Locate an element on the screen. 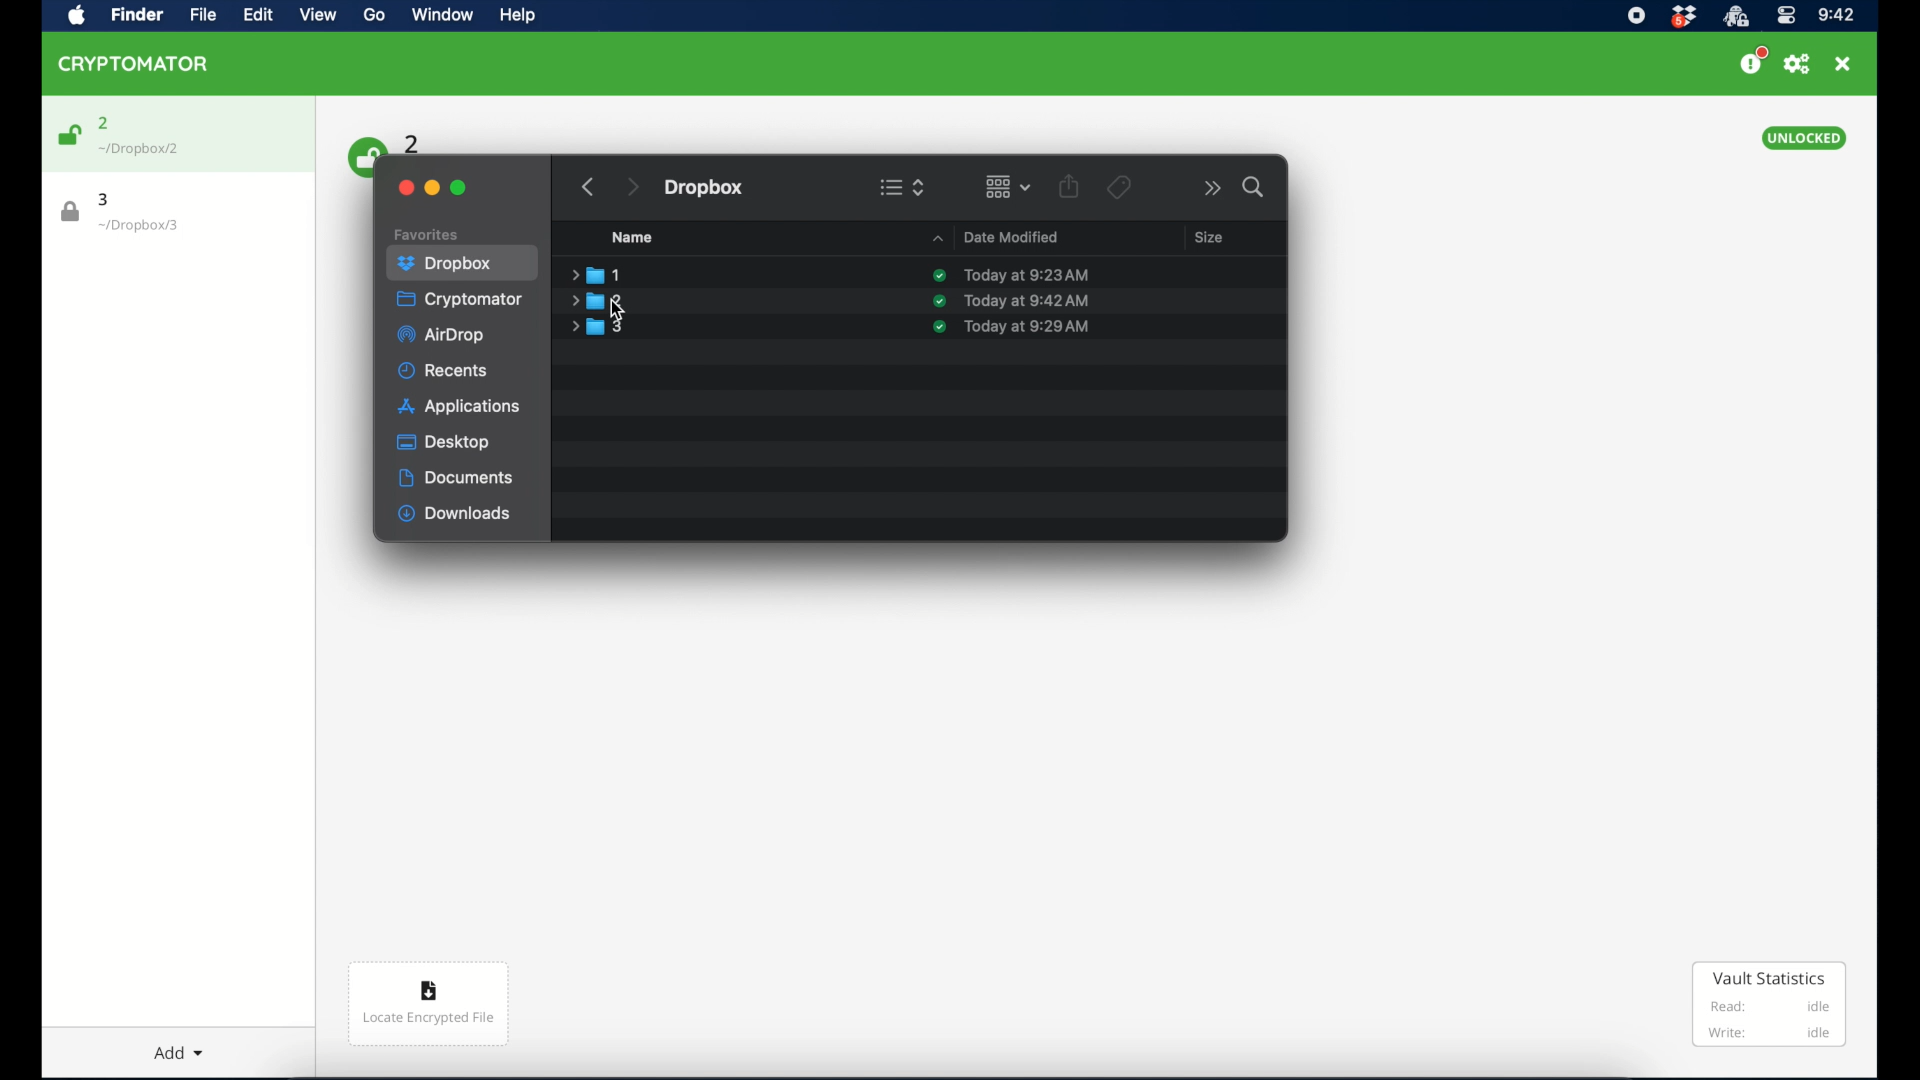 This screenshot has width=1920, height=1080. 2 is located at coordinates (413, 142).